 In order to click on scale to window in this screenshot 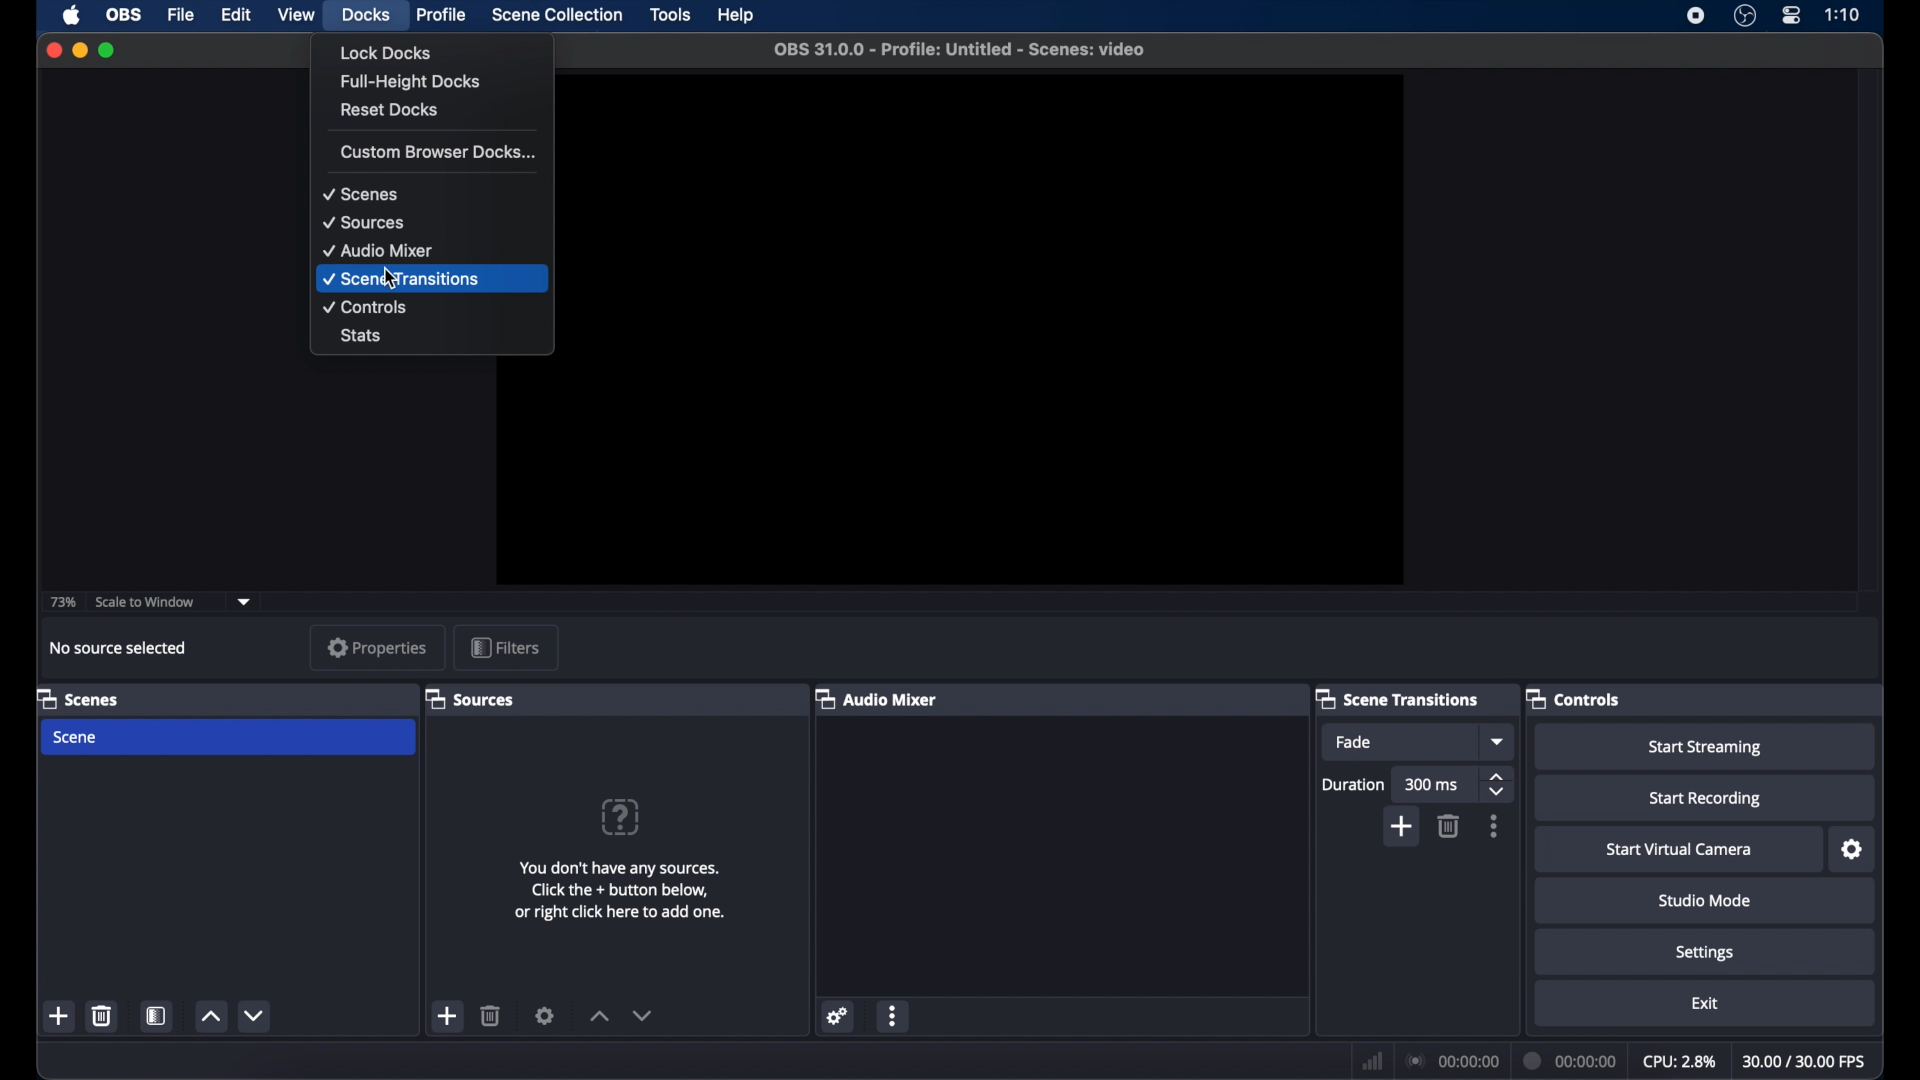, I will do `click(148, 602)`.